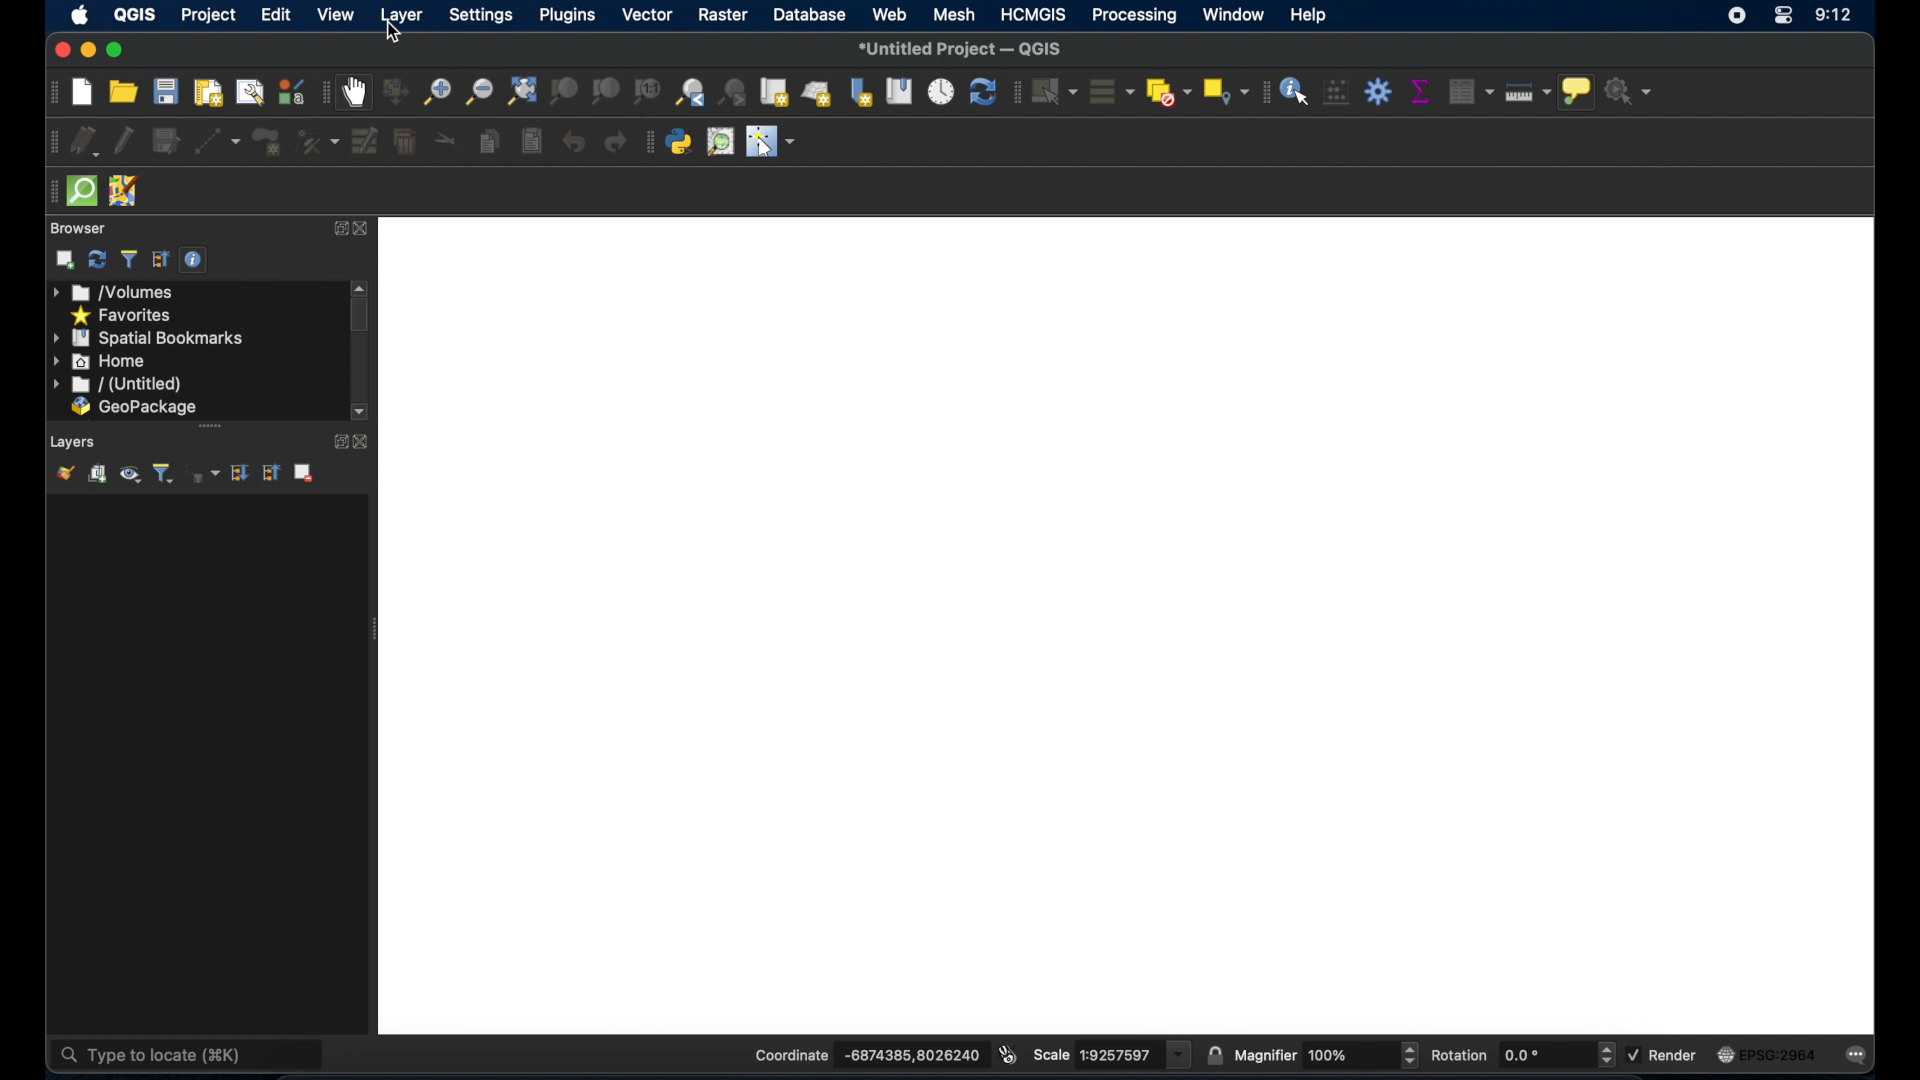  Describe the element at coordinates (435, 94) in the screenshot. I see `zoom in` at that location.